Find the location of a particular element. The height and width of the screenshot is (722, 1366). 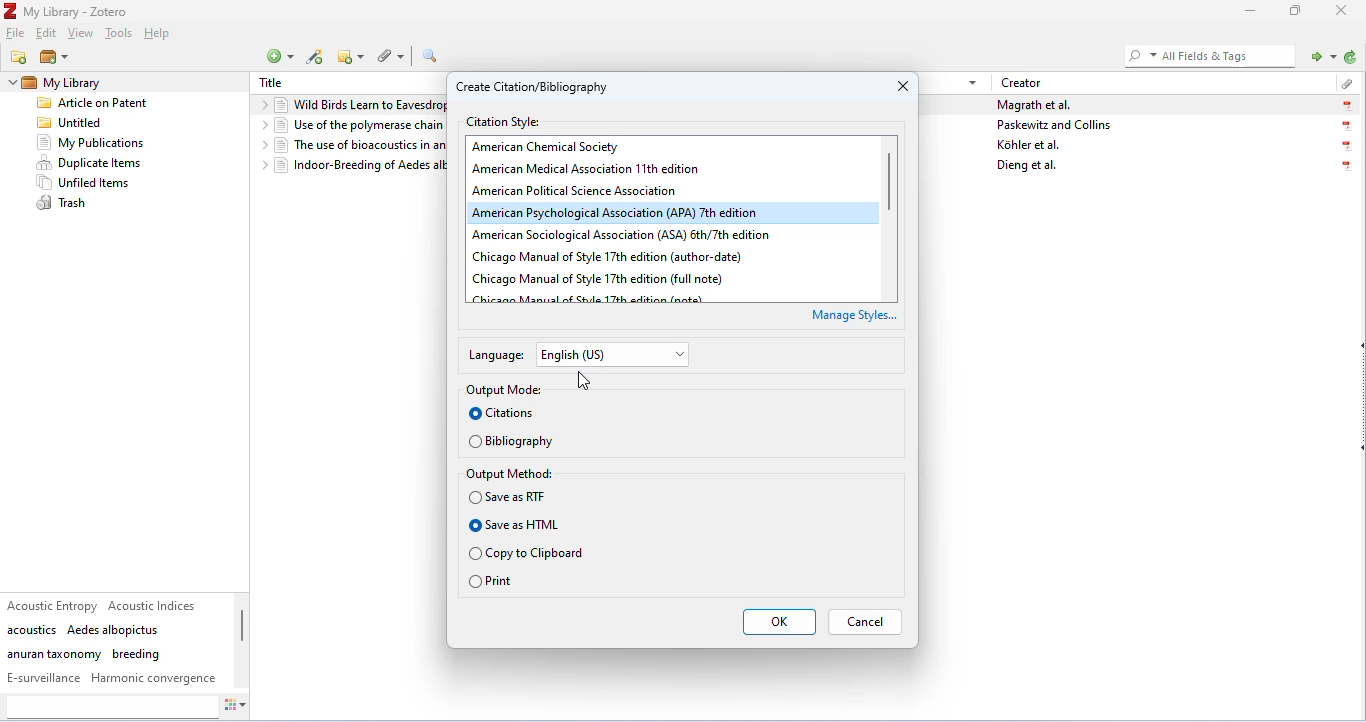

maximize is located at coordinates (1296, 12).